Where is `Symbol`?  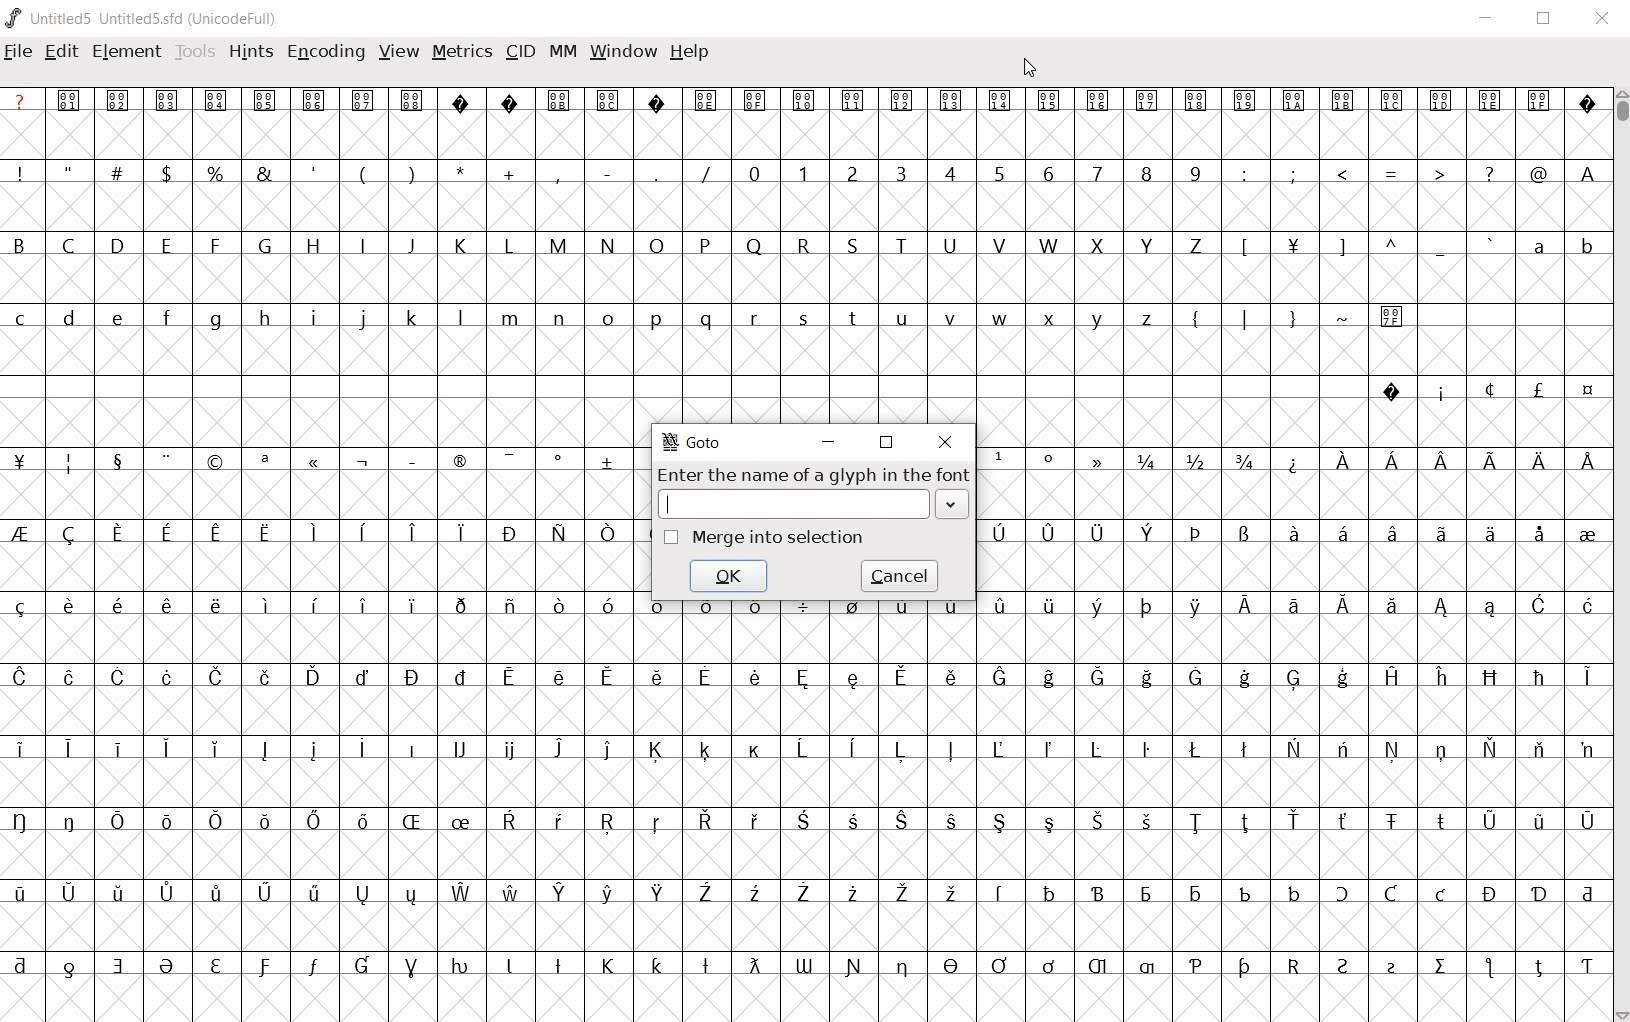 Symbol is located at coordinates (459, 604).